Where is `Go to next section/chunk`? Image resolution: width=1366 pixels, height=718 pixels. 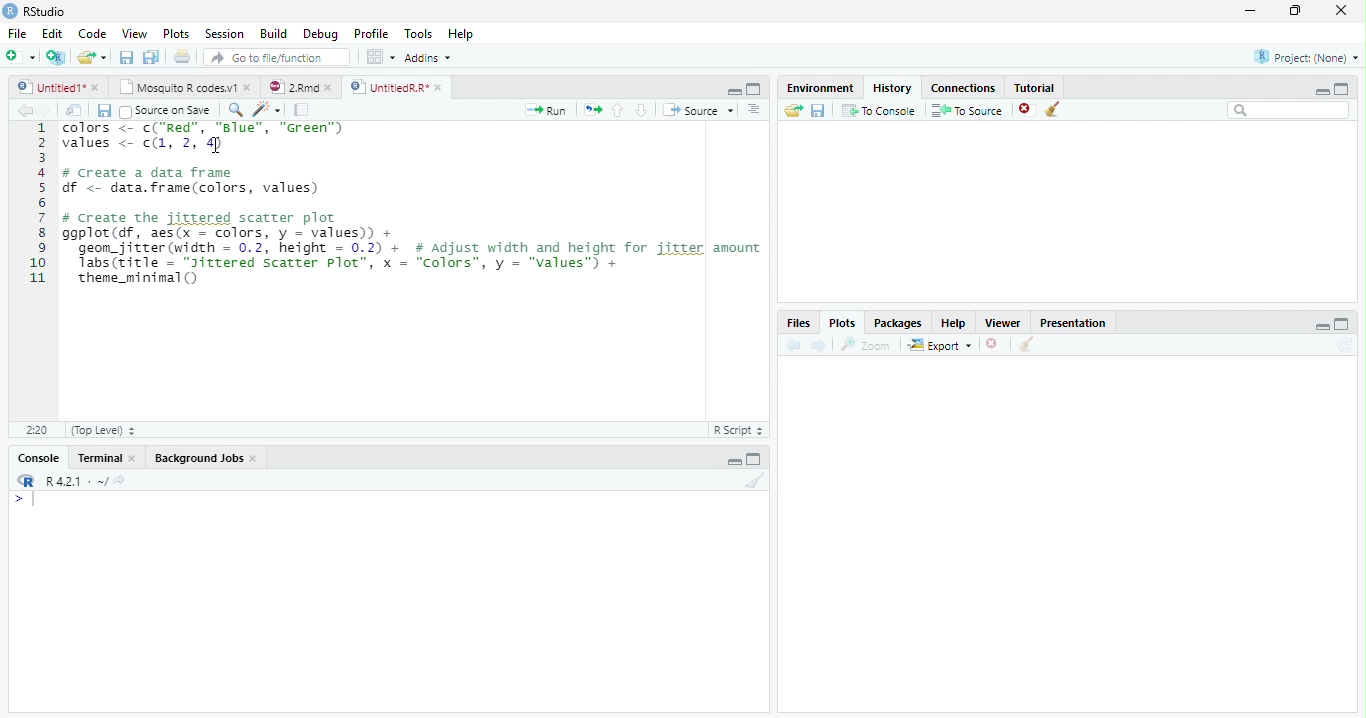 Go to next section/chunk is located at coordinates (641, 110).